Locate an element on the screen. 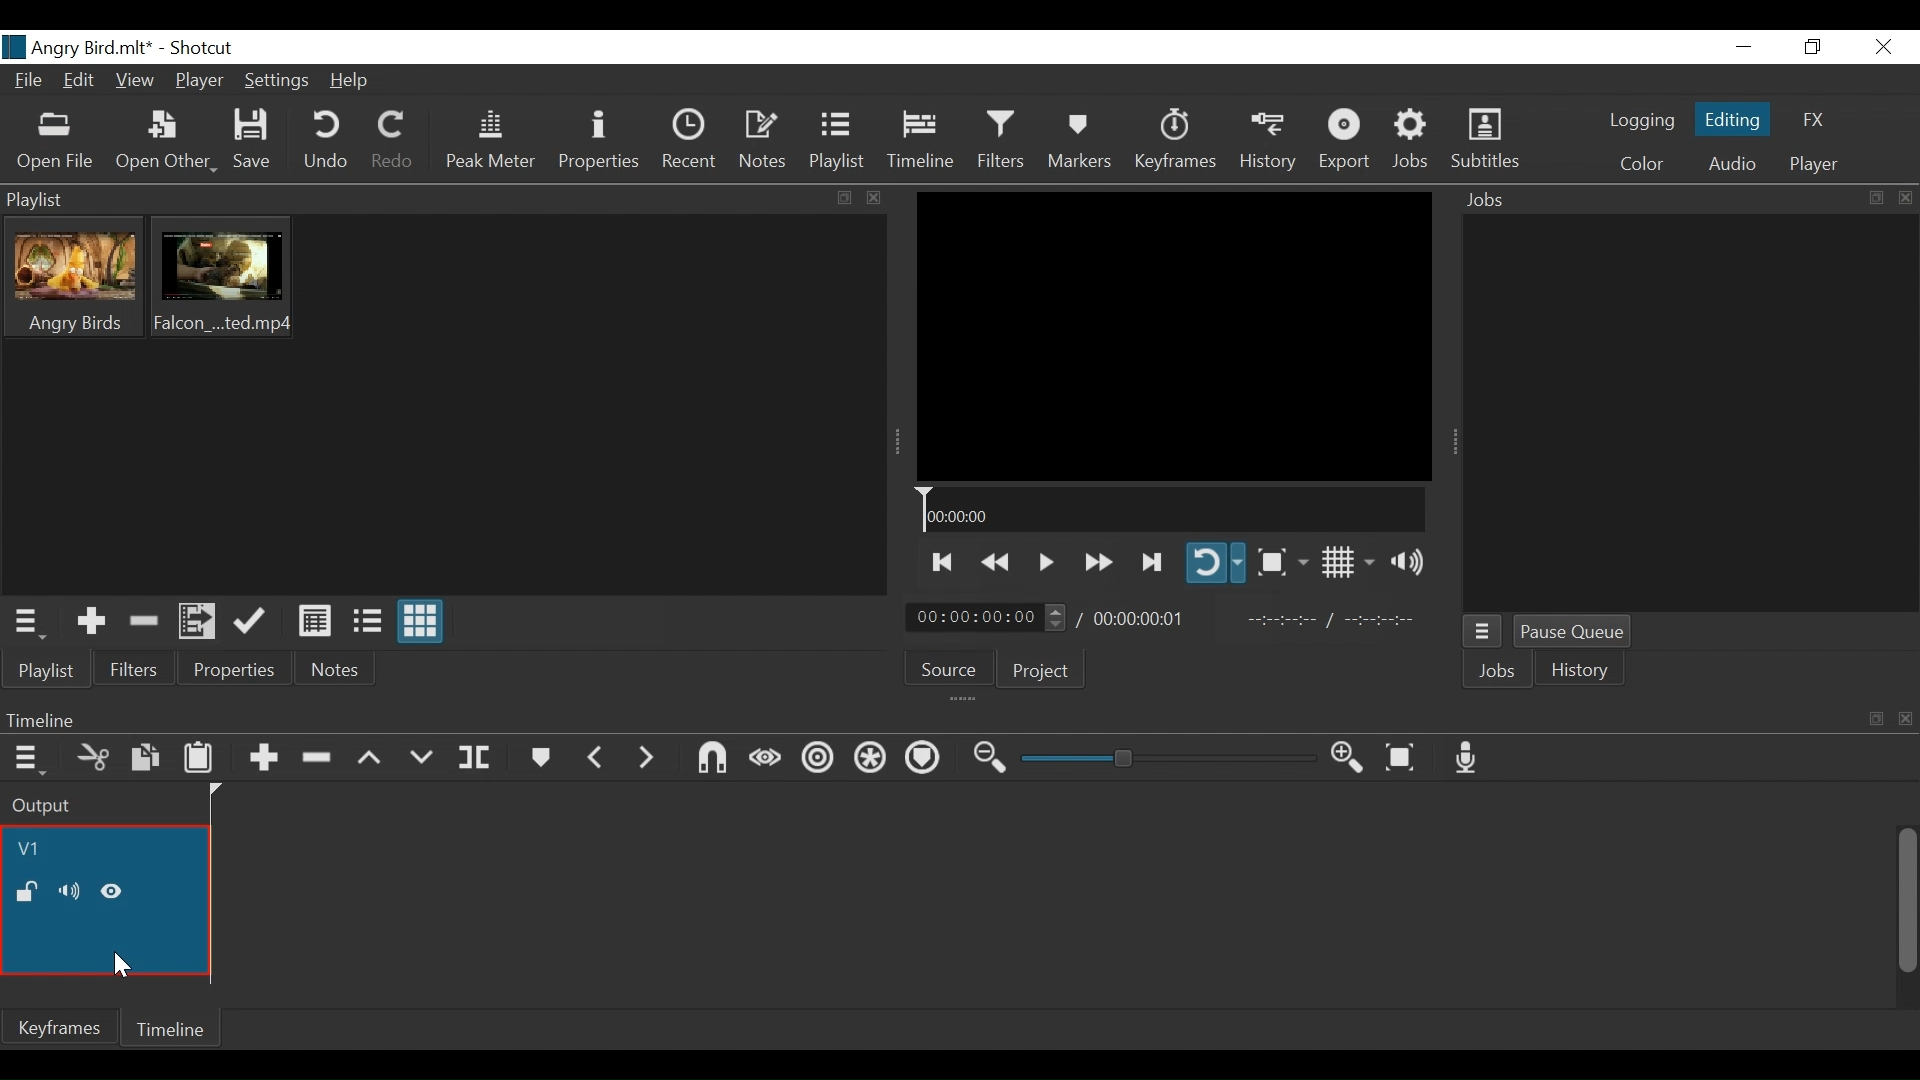 Image resolution: width=1920 pixels, height=1080 pixels. Toggle display grid on player is located at coordinates (1348, 563).